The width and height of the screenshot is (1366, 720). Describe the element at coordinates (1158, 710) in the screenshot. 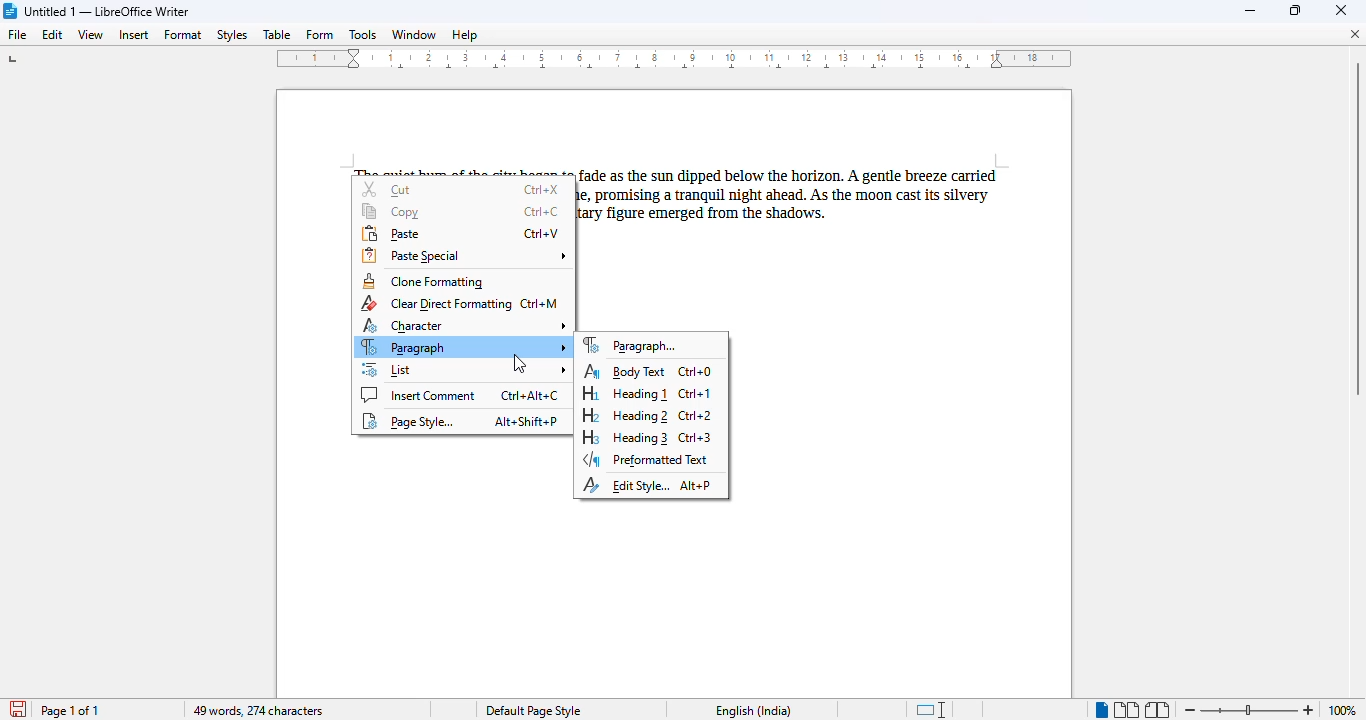

I see `book view` at that location.